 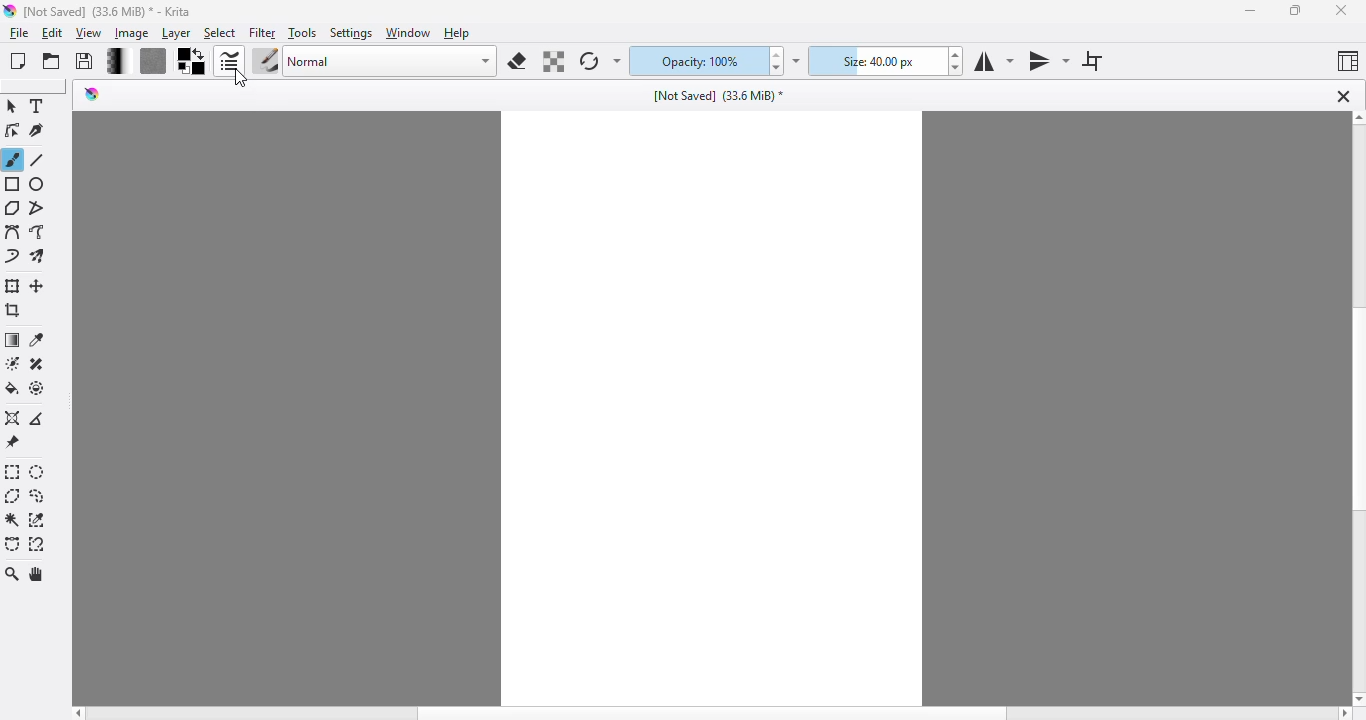 I want to click on fill patterns, so click(x=154, y=62).